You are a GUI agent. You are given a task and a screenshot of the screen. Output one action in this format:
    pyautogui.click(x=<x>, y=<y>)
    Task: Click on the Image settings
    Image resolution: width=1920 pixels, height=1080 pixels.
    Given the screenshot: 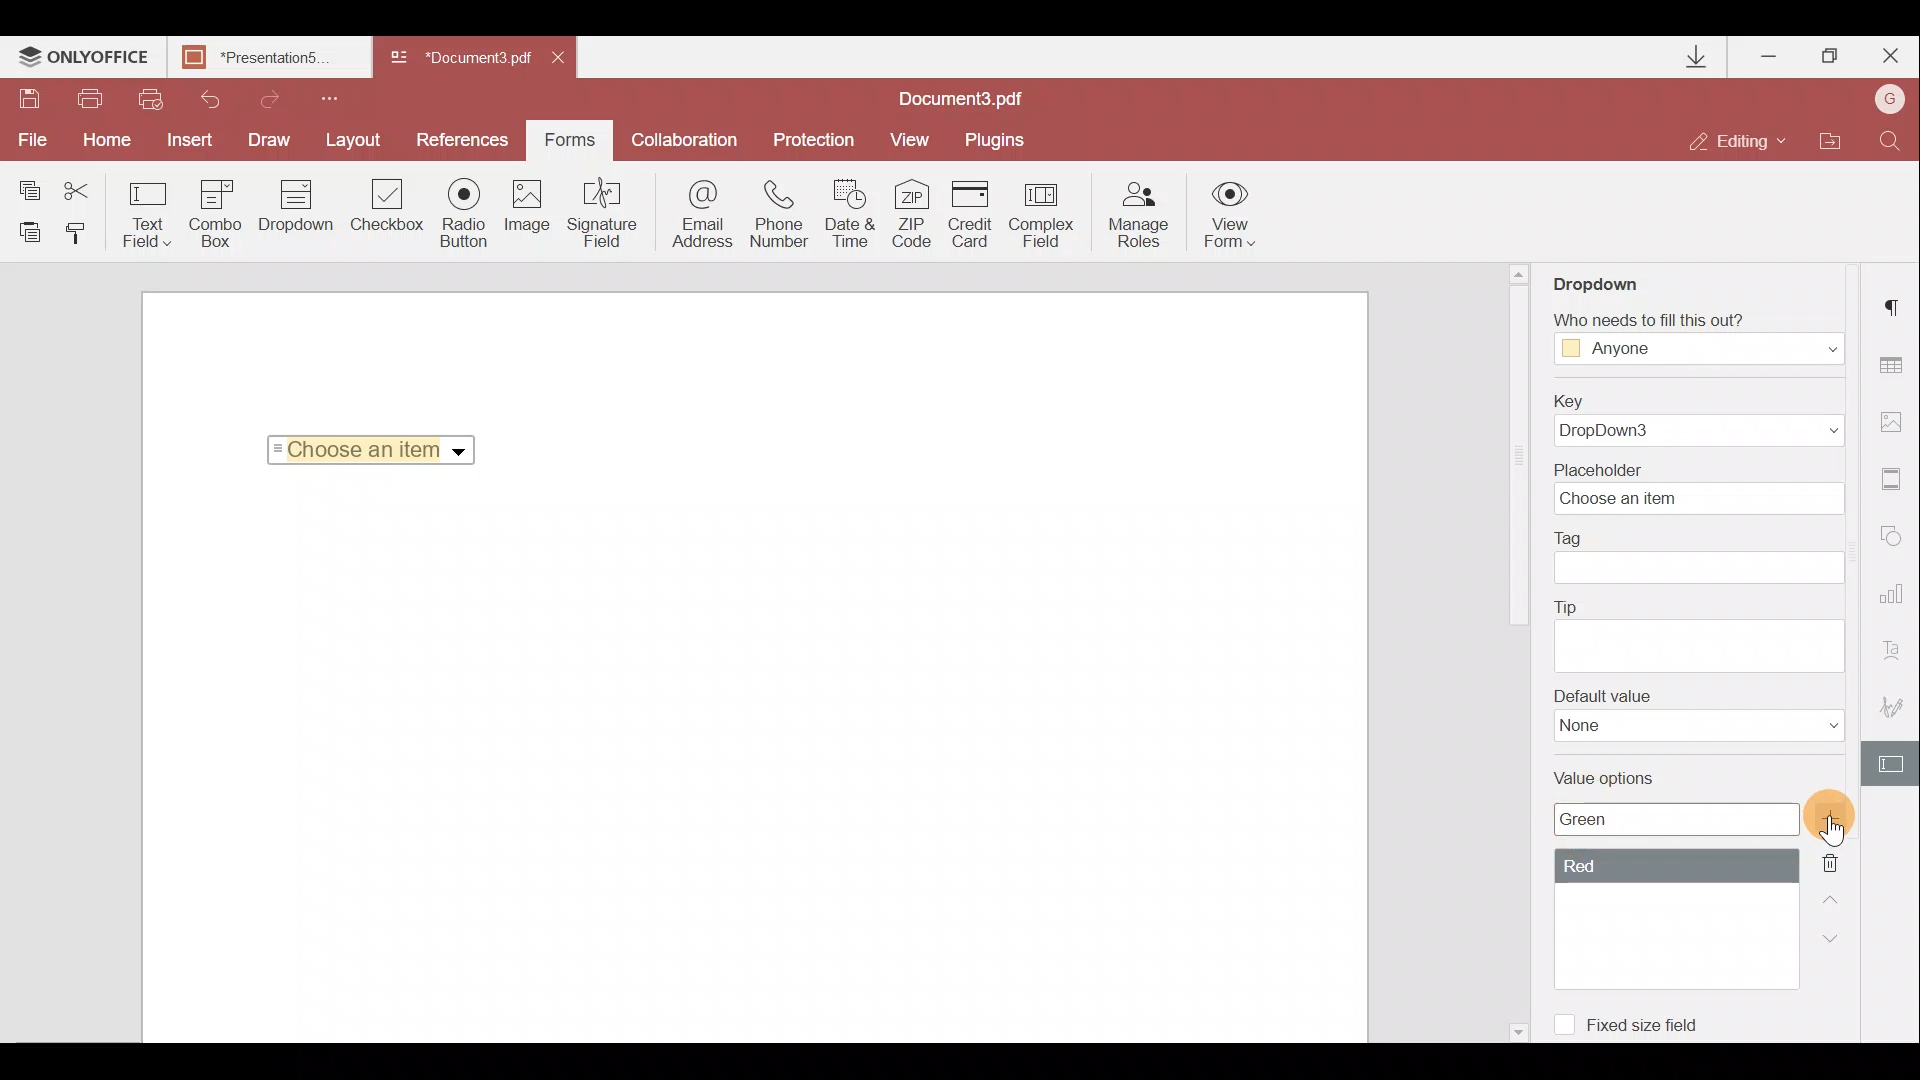 What is the action you would take?
    pyautogui.click(x=1897, y=421)
    